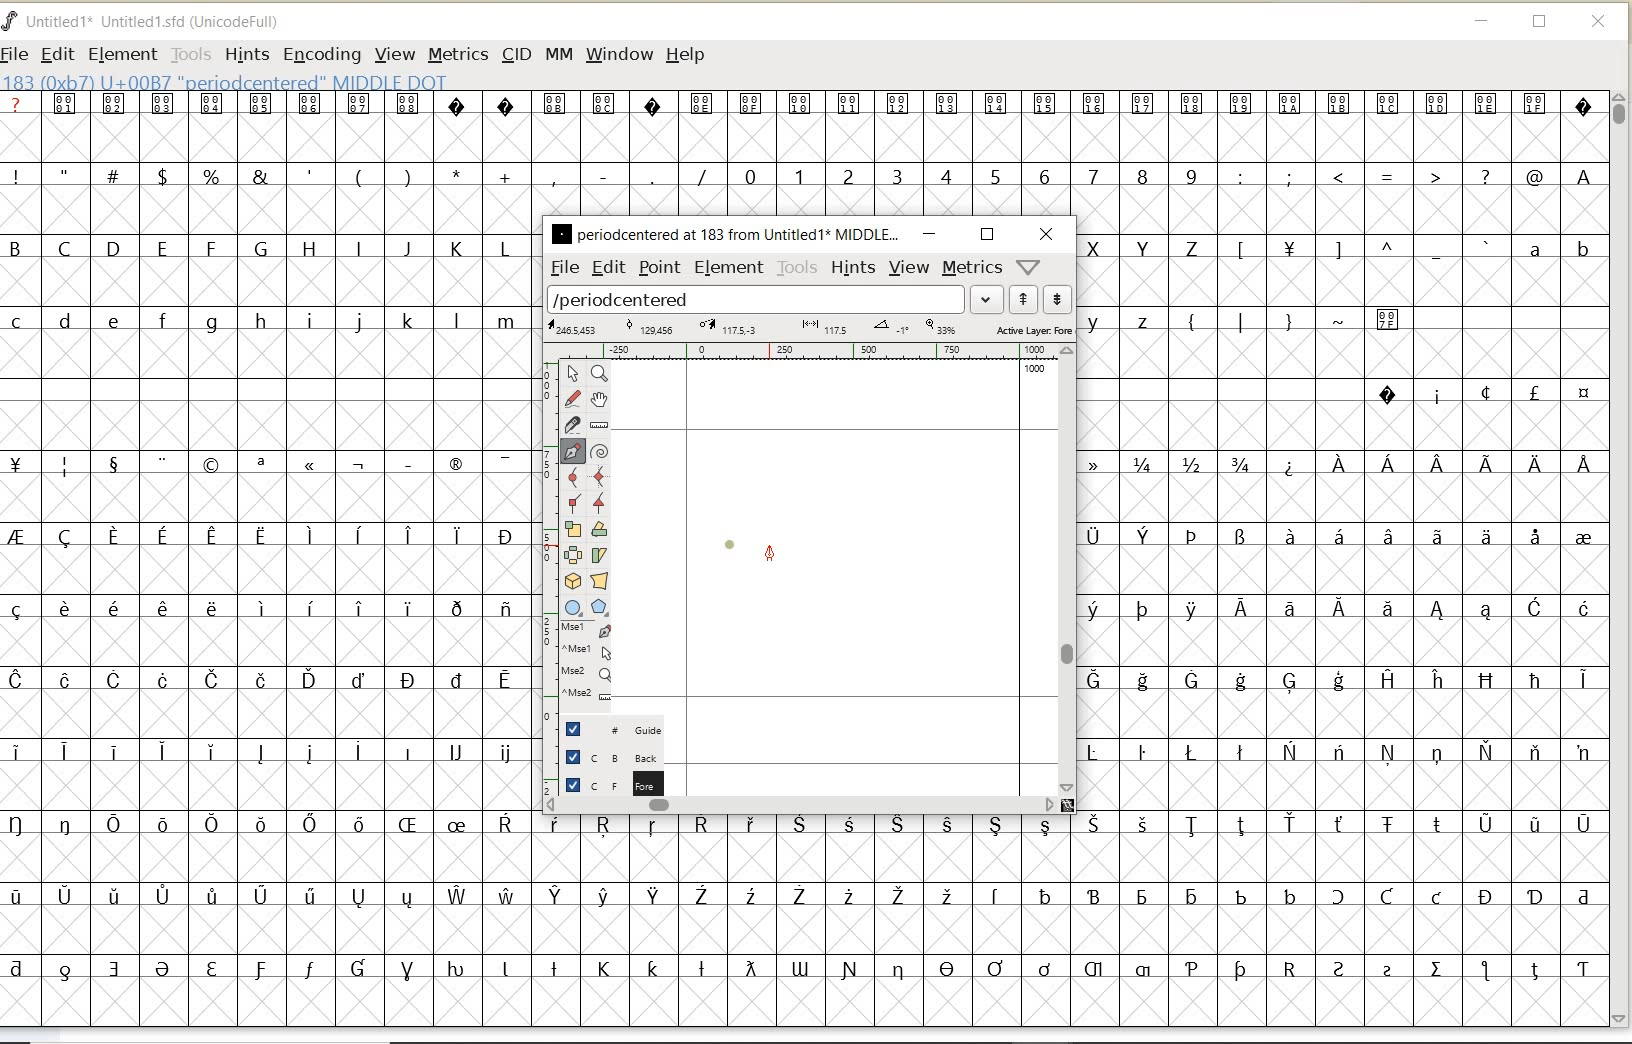  Describe the element at coordinates (599, 529) in the screenshot. I see `Rotate the selection` at that location.